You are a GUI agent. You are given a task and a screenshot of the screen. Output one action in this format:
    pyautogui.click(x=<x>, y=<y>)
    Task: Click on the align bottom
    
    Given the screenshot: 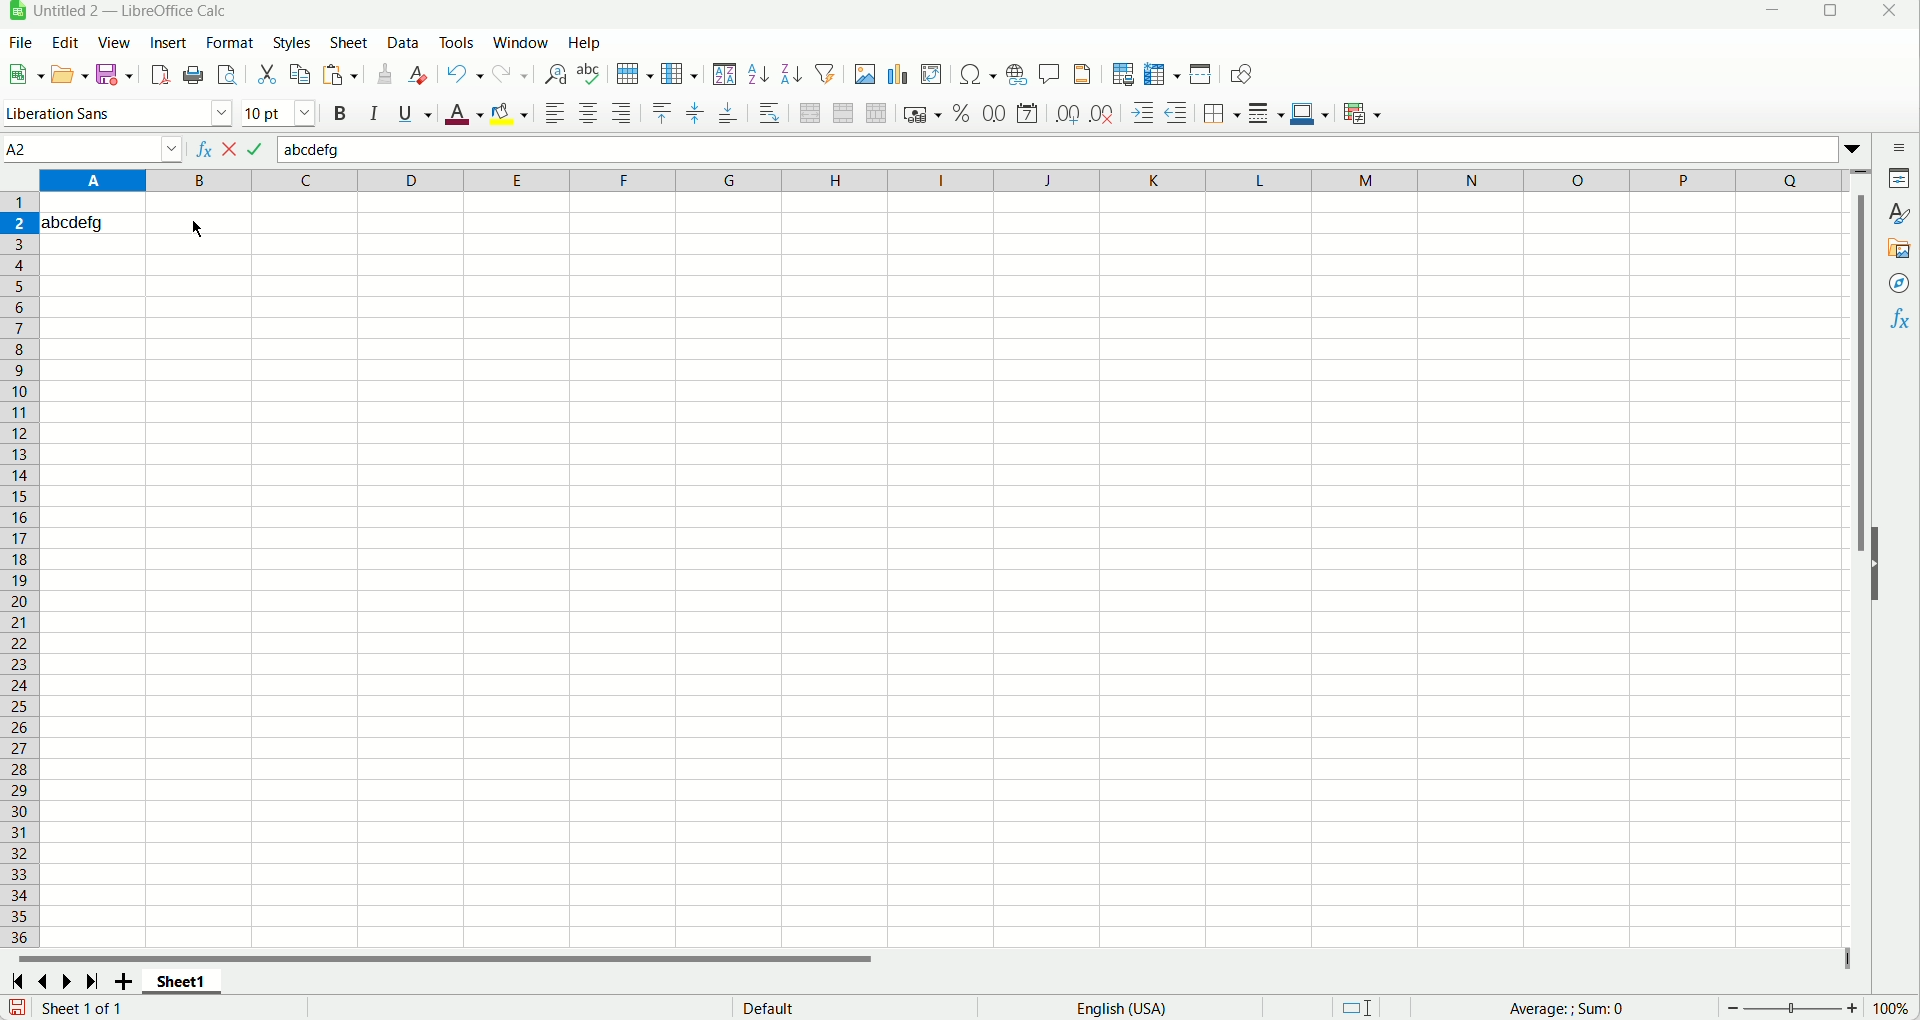 What is the action you would take?
    pyautogui.click(x=728, y=113)
    